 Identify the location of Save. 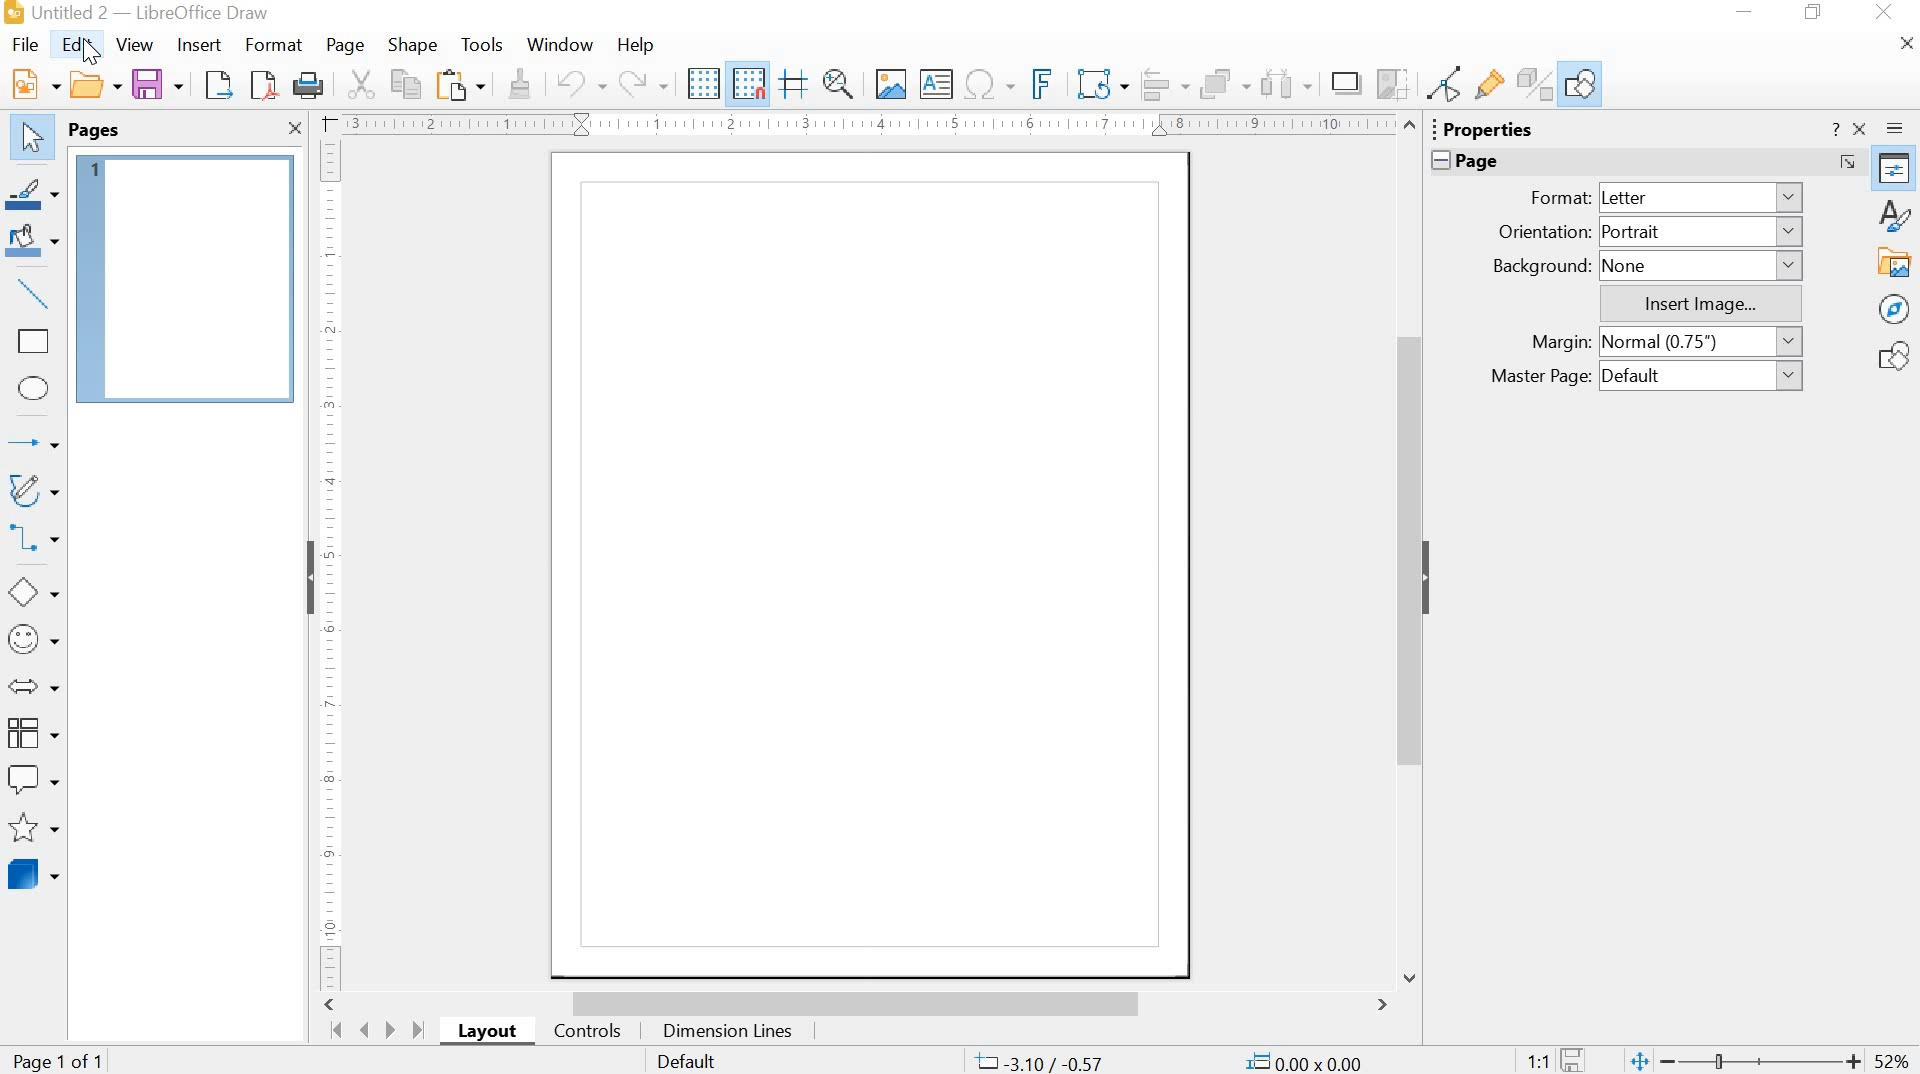
(157, 83).